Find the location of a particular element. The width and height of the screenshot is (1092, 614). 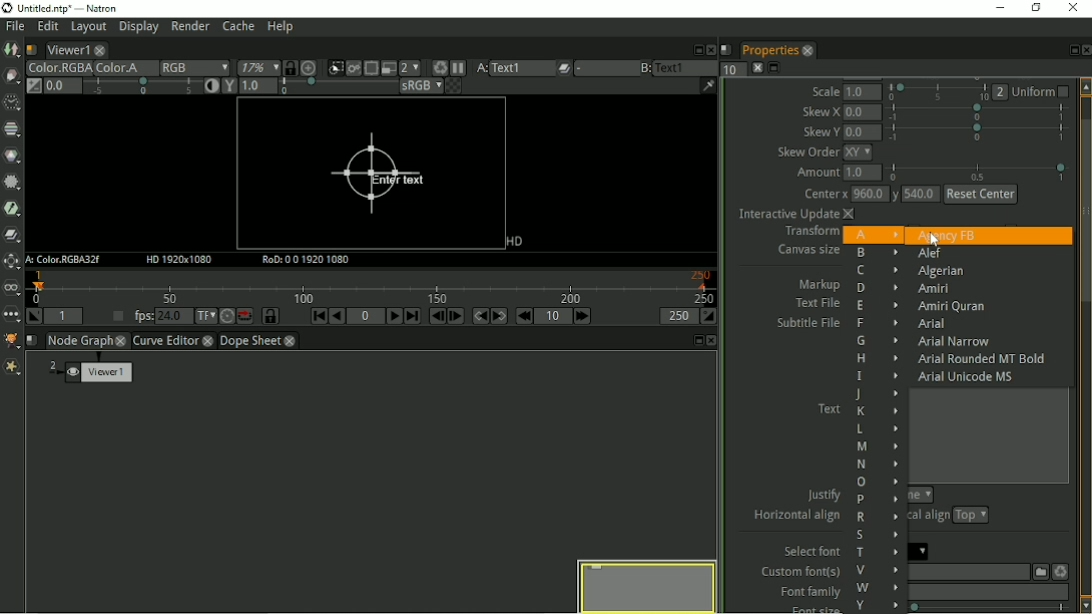

First frame is located at coordinates (319, 316).